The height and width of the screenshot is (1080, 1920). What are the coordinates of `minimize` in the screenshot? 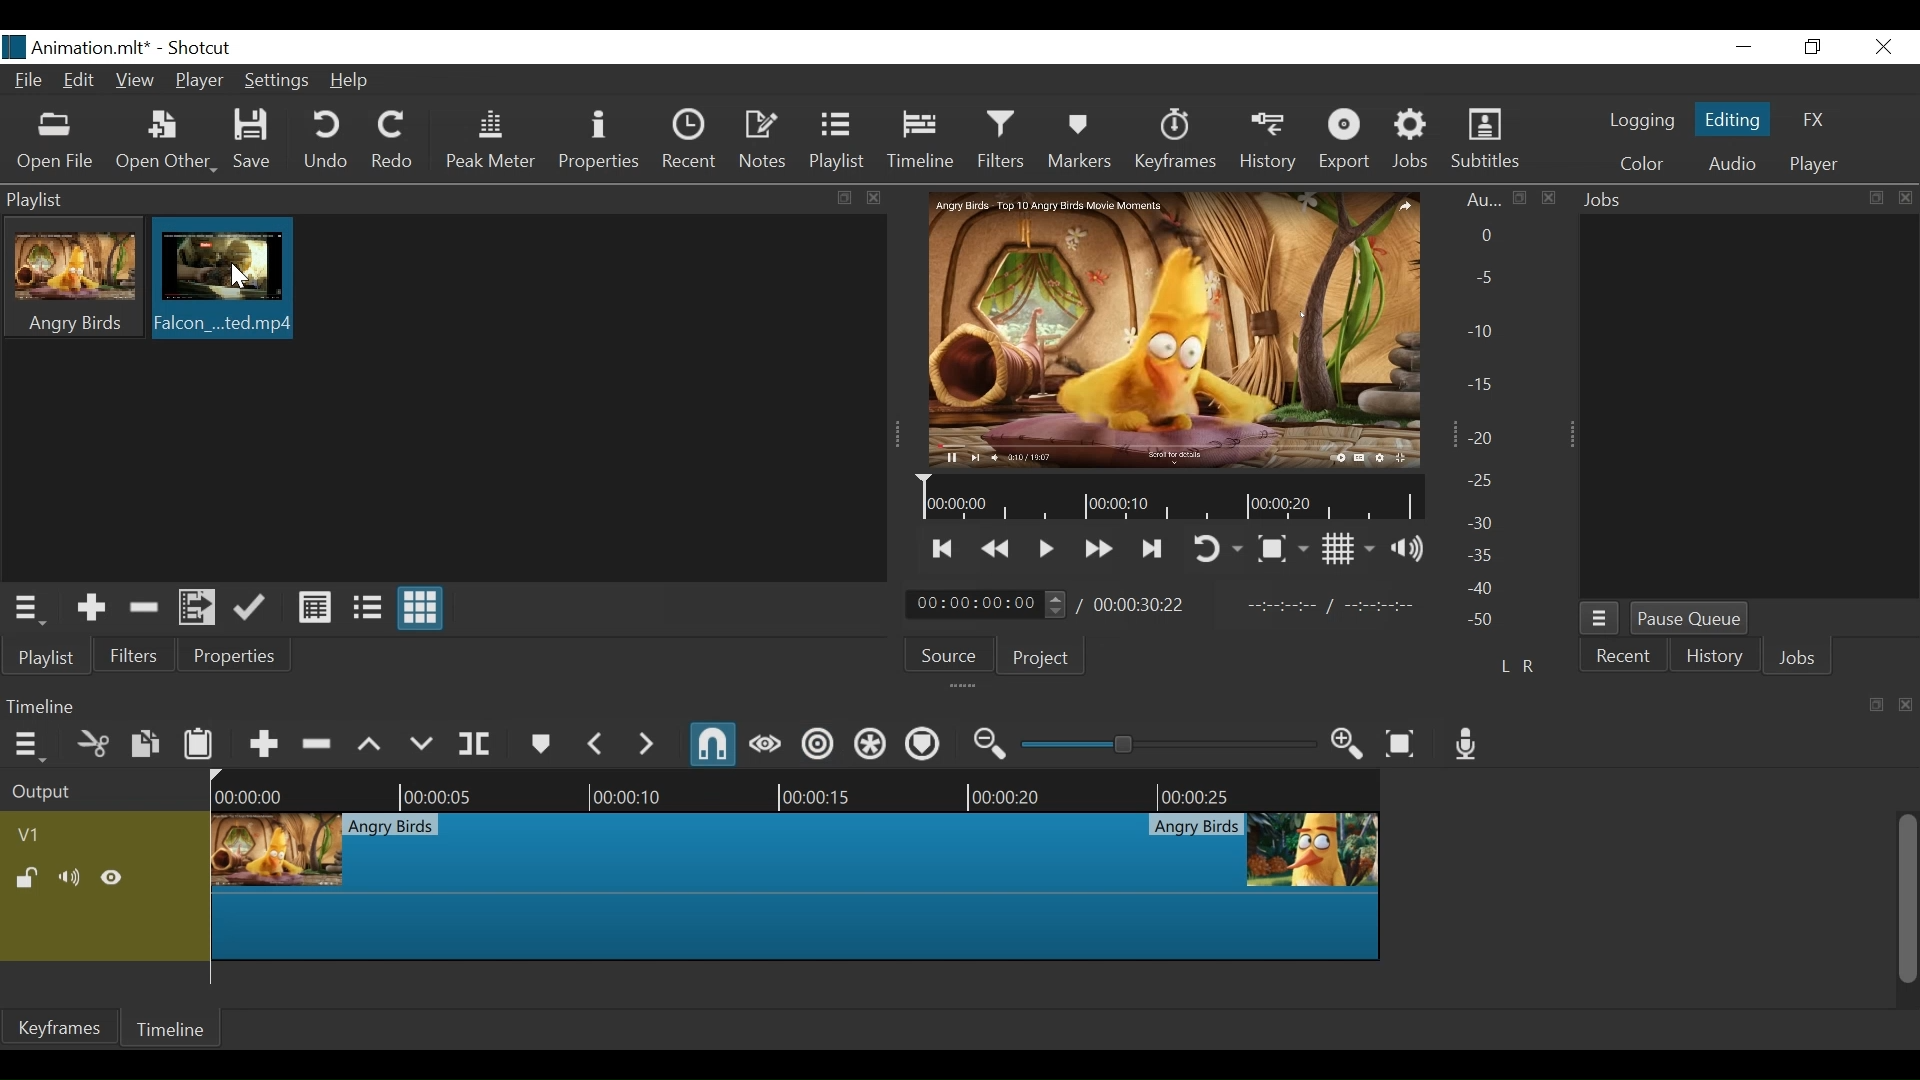 It's located at (1747, 47).